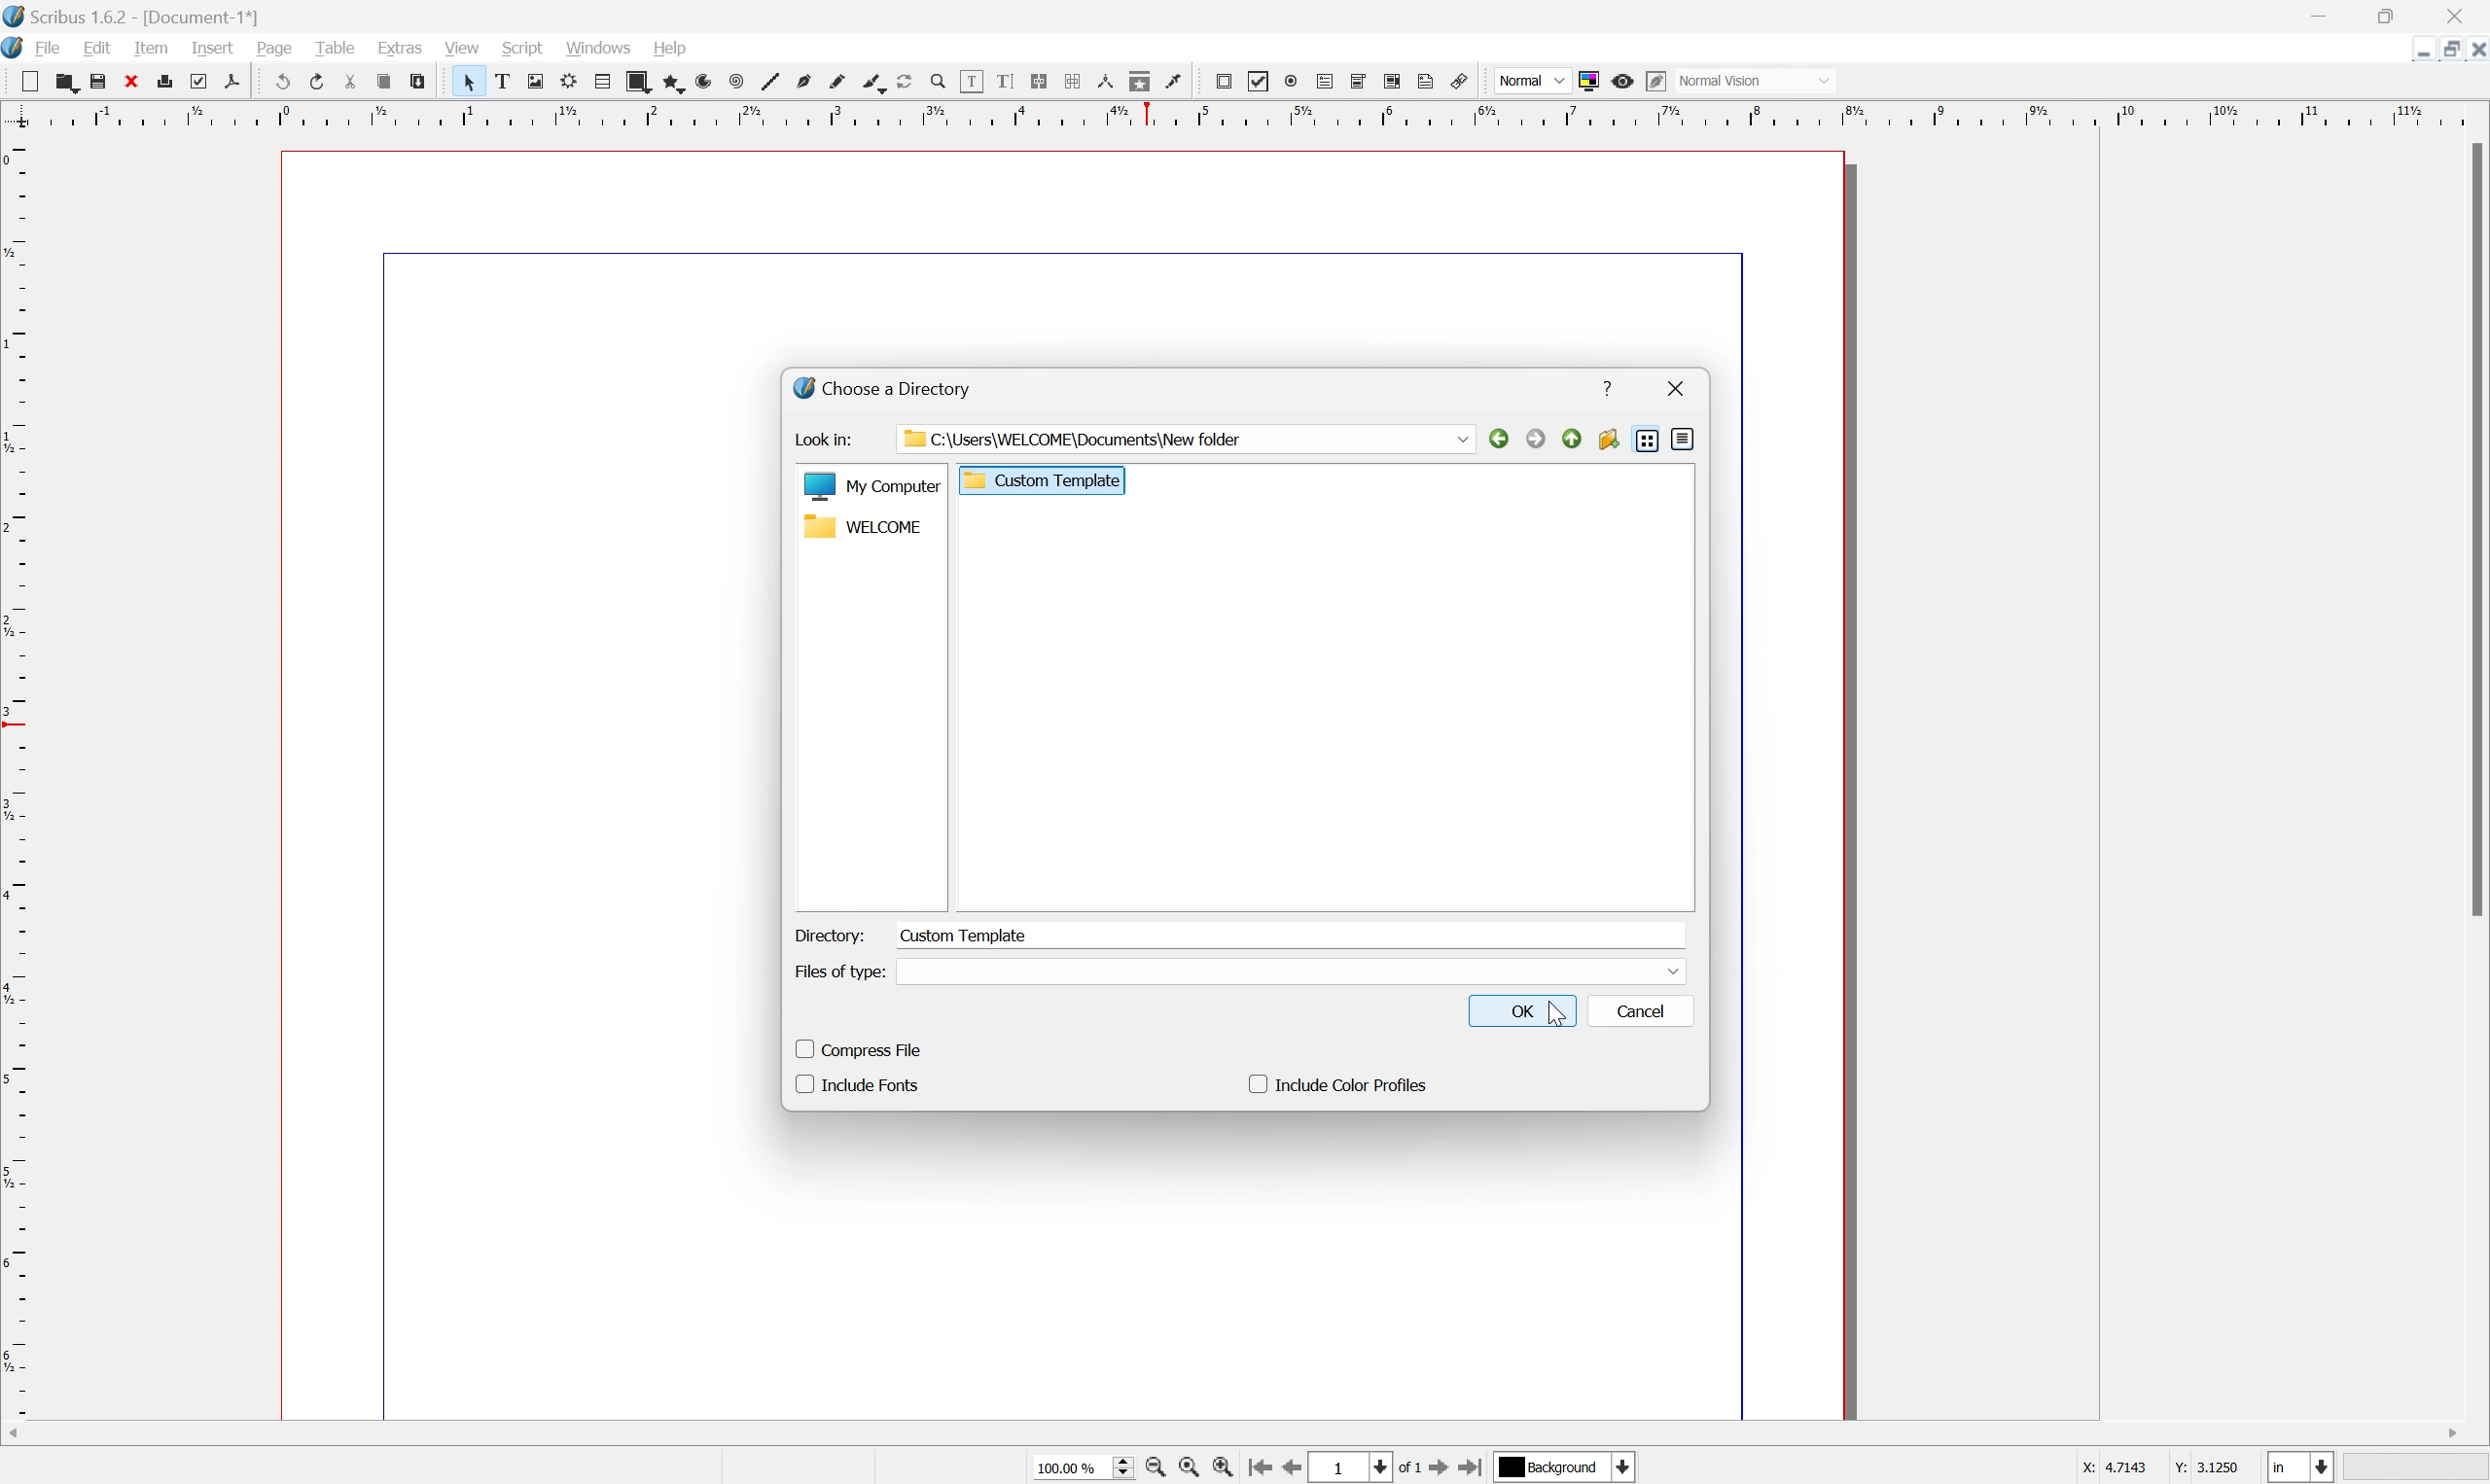  Describe the element at coordinates (907, 934) in the screenshot. I see `Typing cursor` at that location.